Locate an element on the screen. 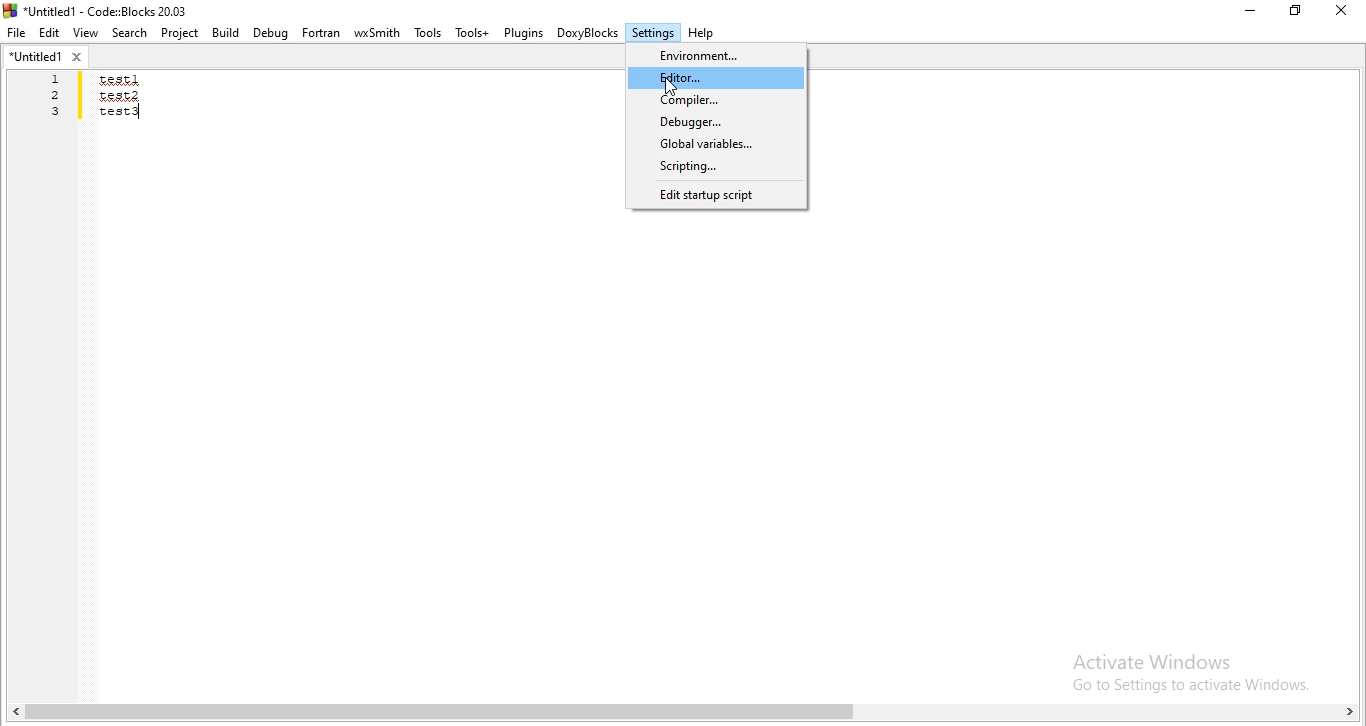 Image resolution: width=1366 pixels, height=726 pixels. View  is located at coordinates (86, 32).